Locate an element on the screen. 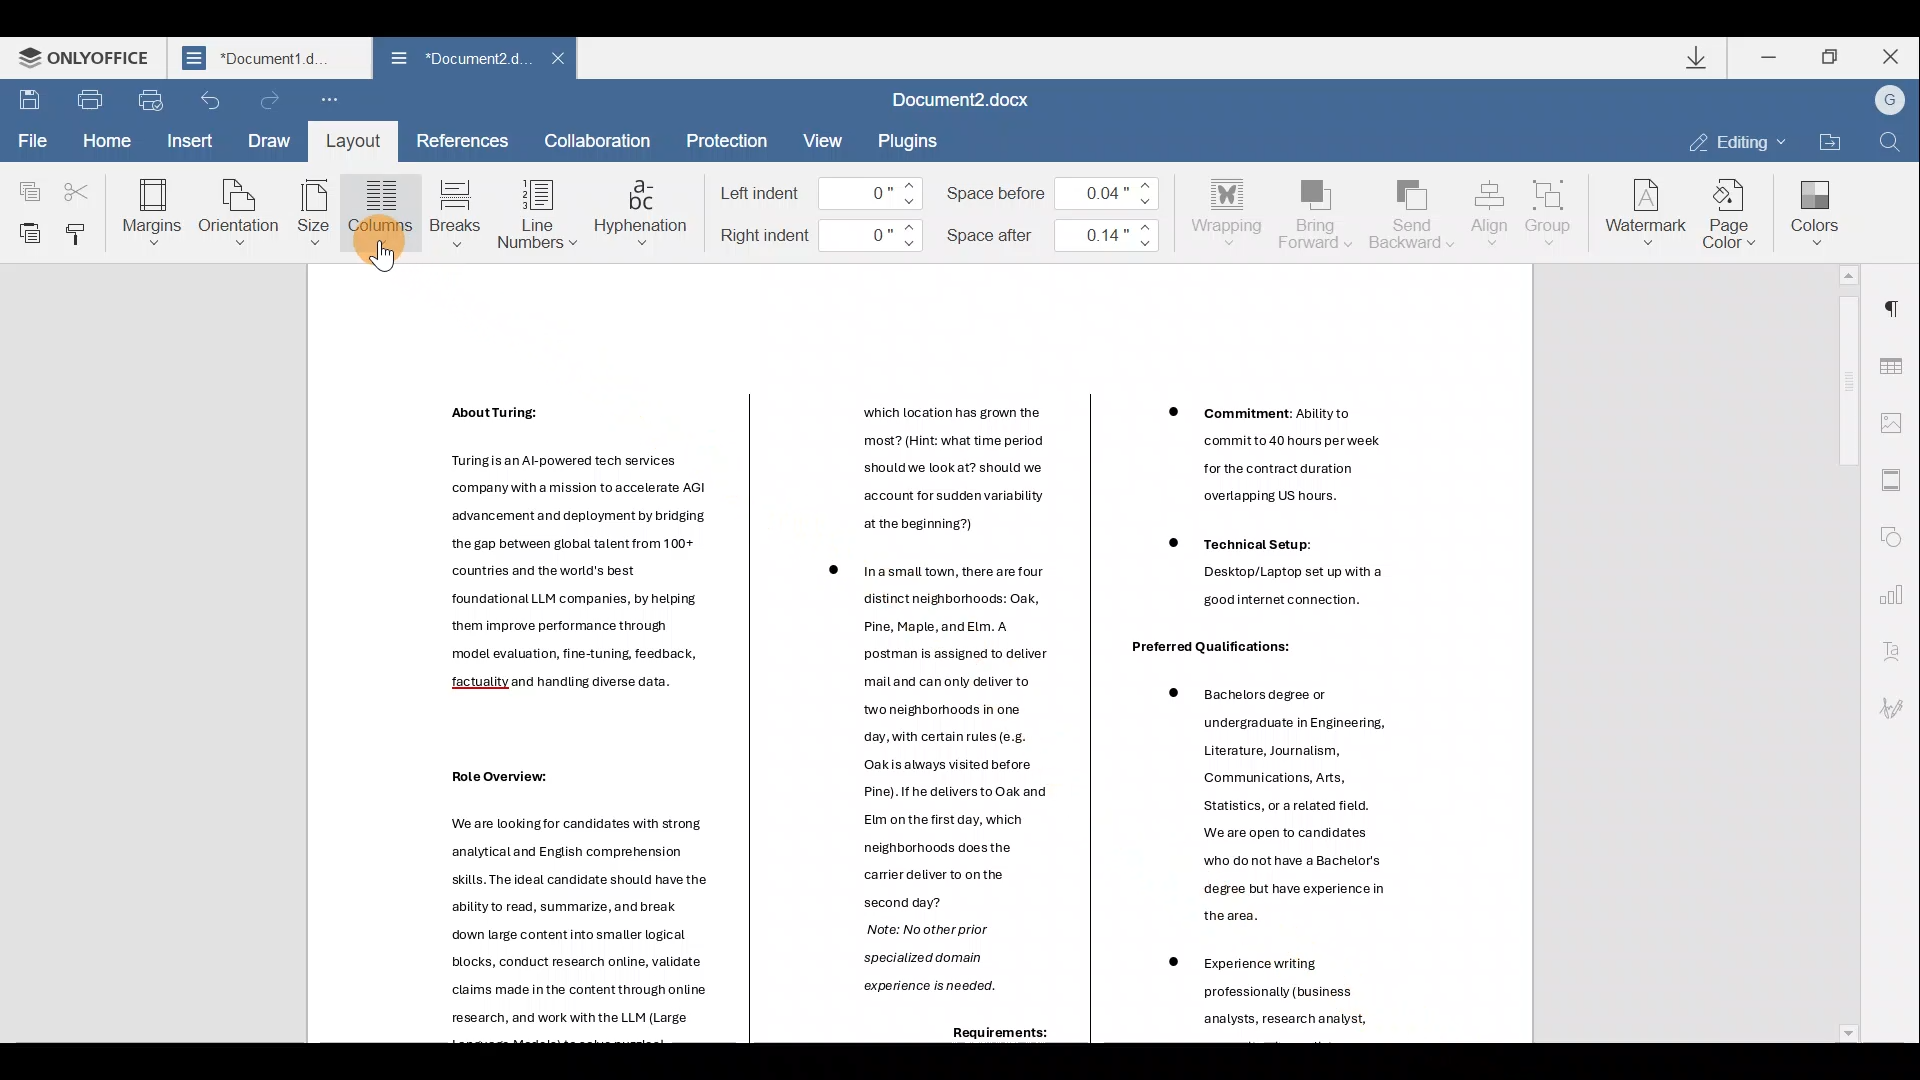 This screenshot has height=1080, width=1920. References is located at coordinates (464, 140).